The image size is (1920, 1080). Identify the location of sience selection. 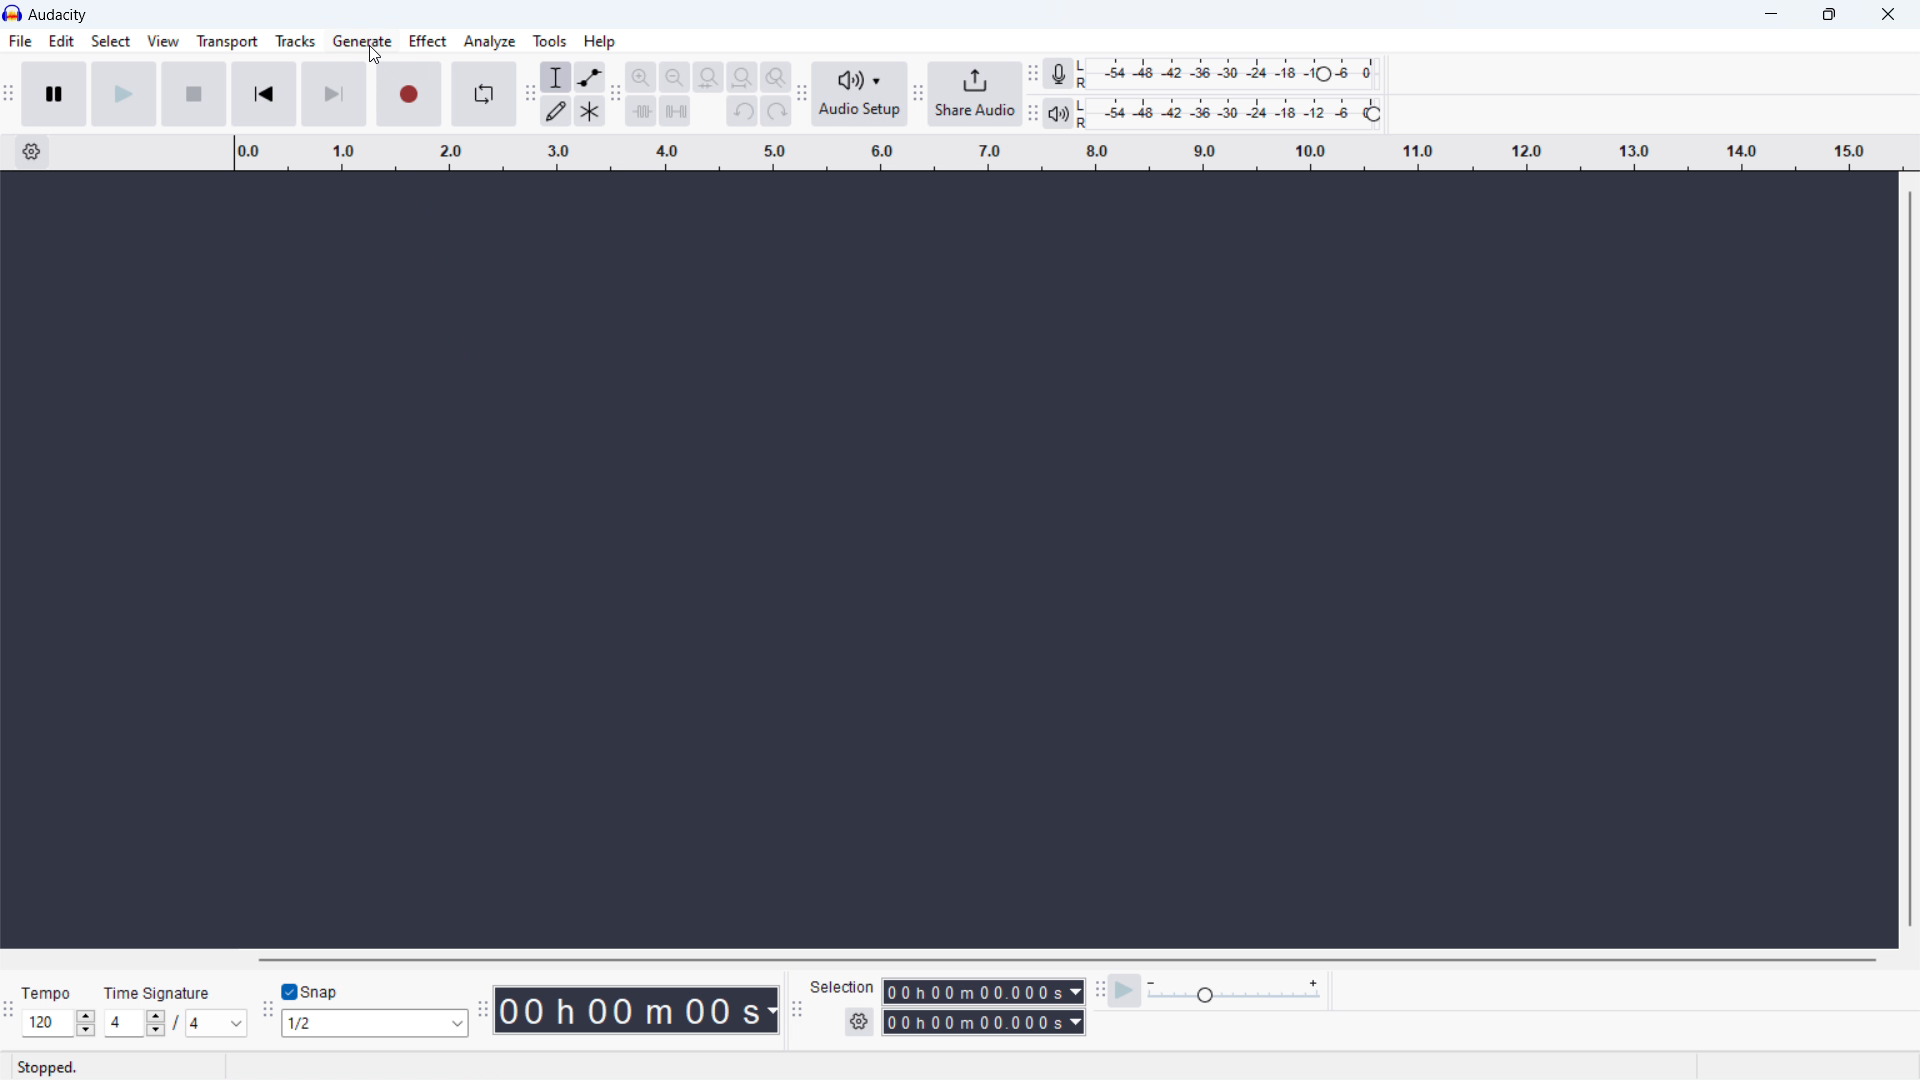
(676, 110).